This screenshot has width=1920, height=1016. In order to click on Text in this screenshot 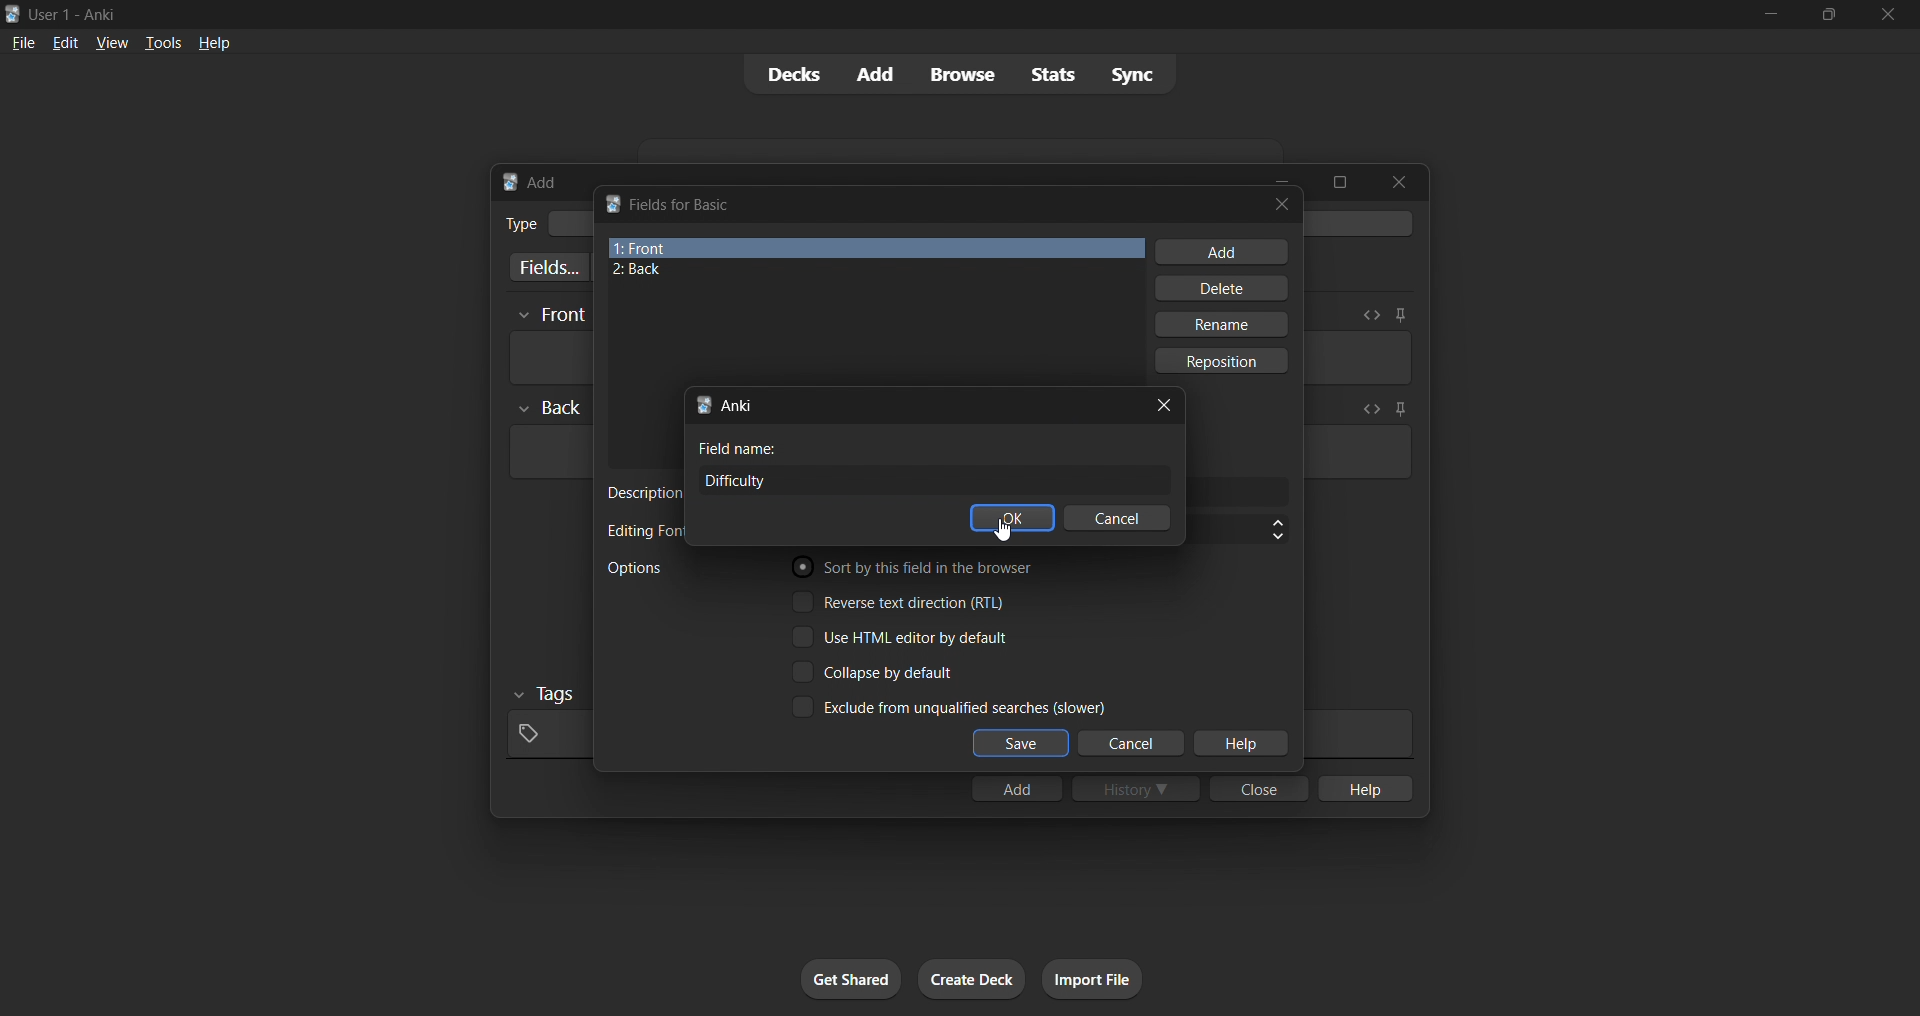, I will do `click(738, 448)`.